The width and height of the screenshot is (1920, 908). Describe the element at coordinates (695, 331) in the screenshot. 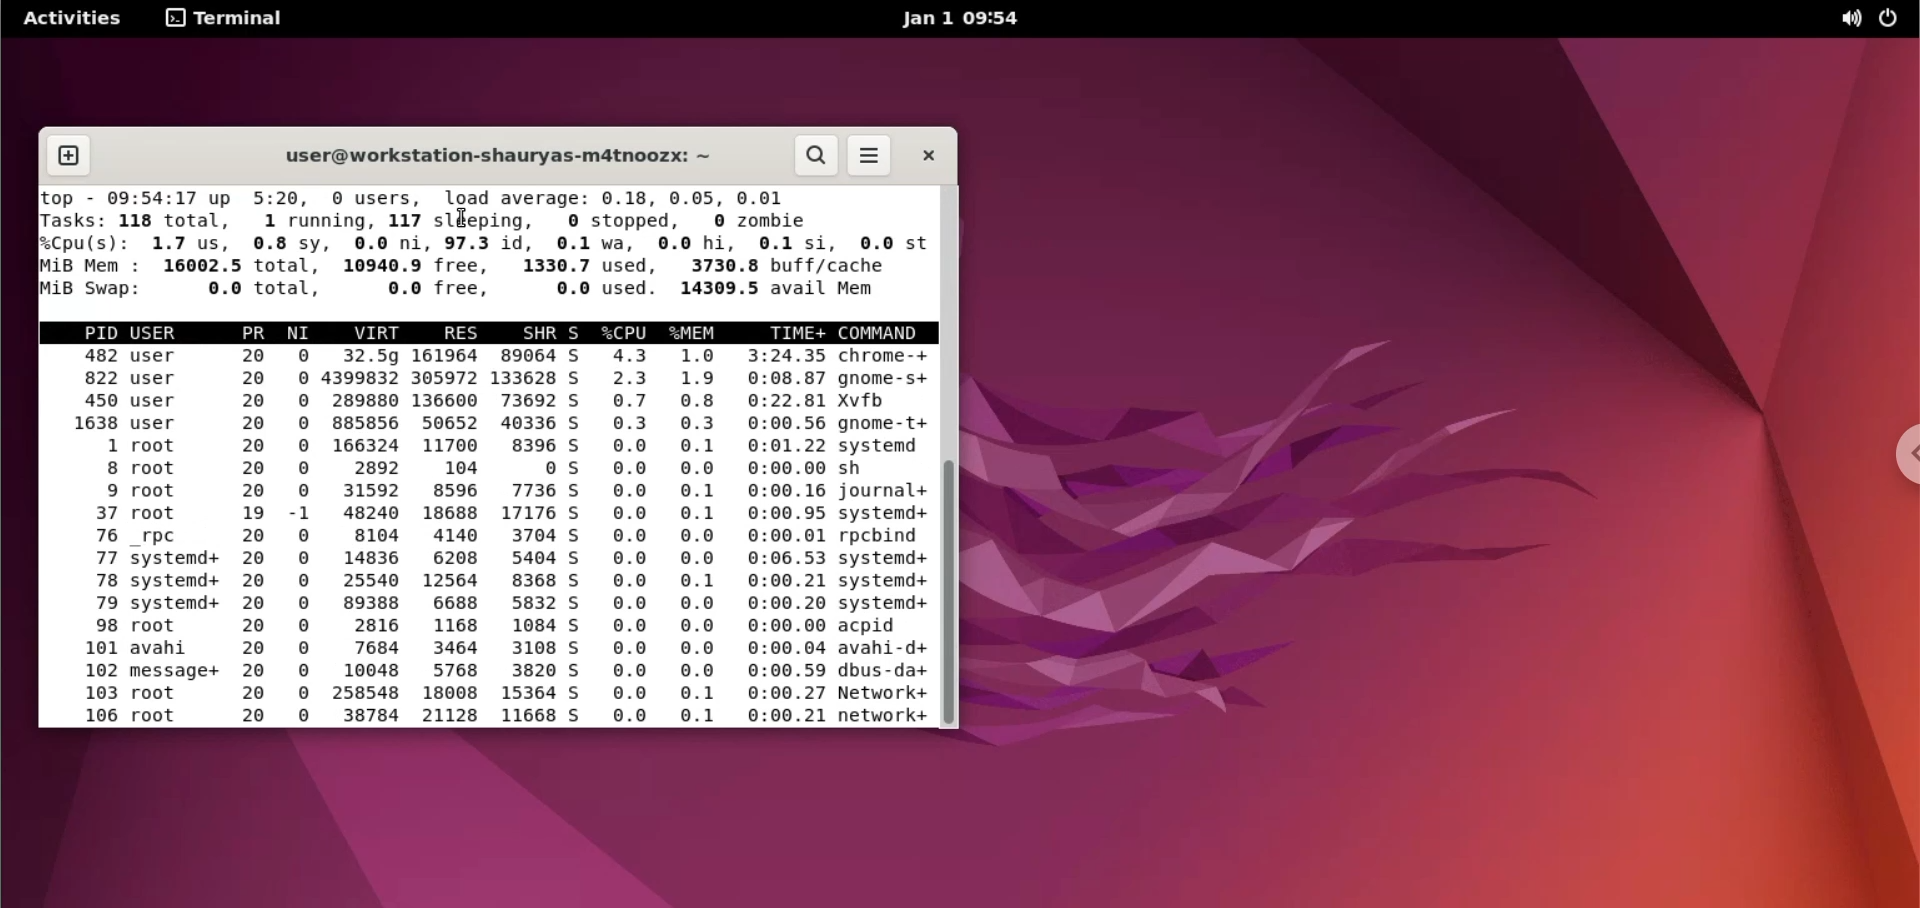

I see `%mem` at that location.